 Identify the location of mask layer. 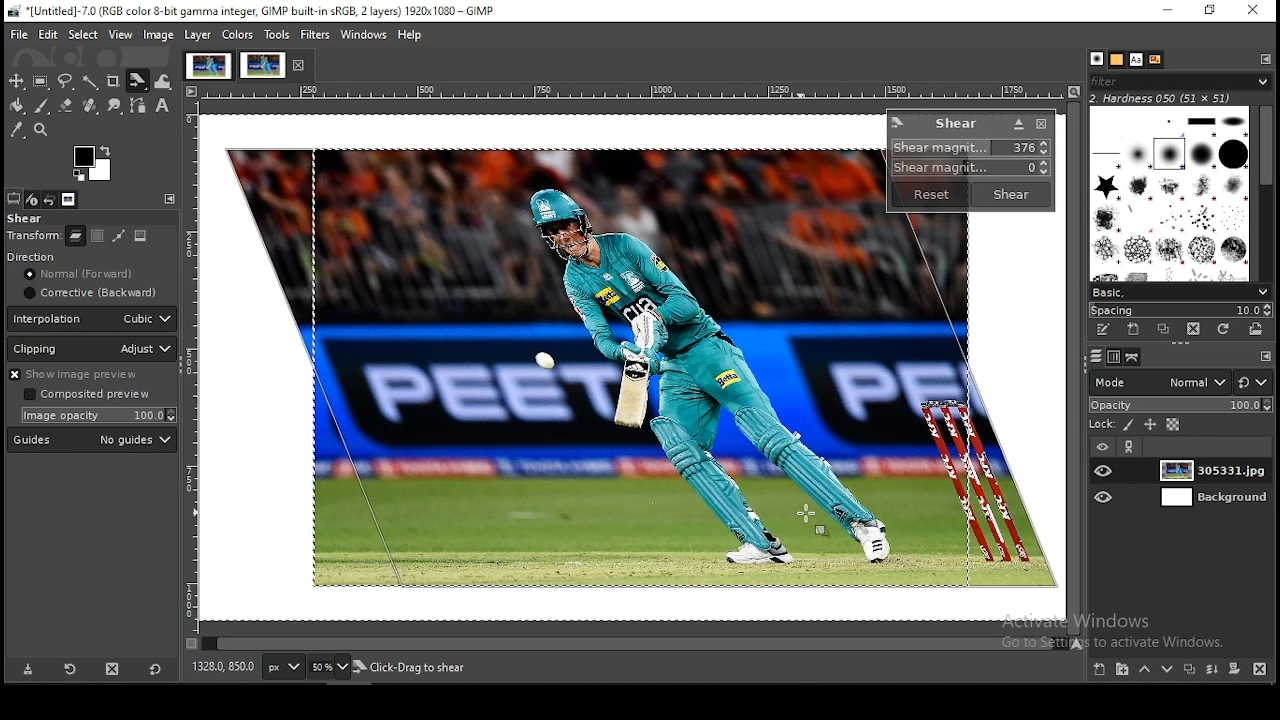
(1234, 669).